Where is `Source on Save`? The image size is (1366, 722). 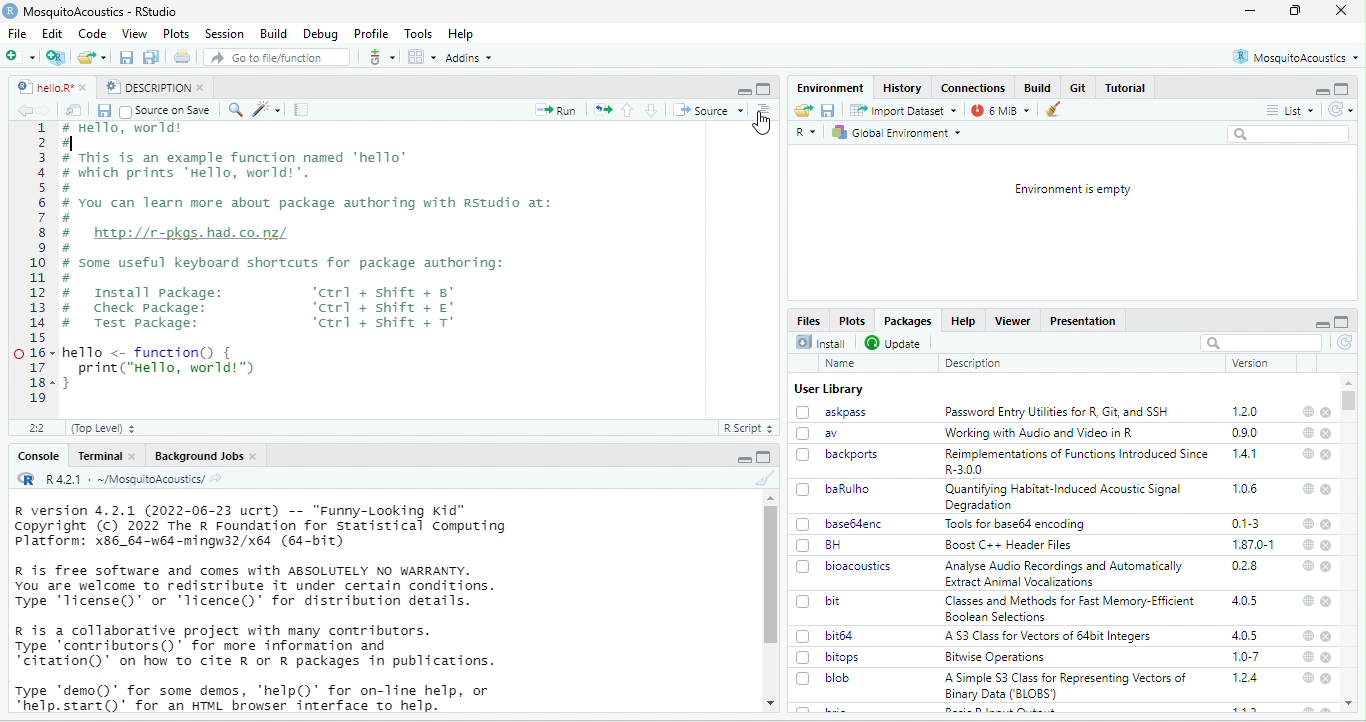
Source on Save is located at coordinates (166, 111).